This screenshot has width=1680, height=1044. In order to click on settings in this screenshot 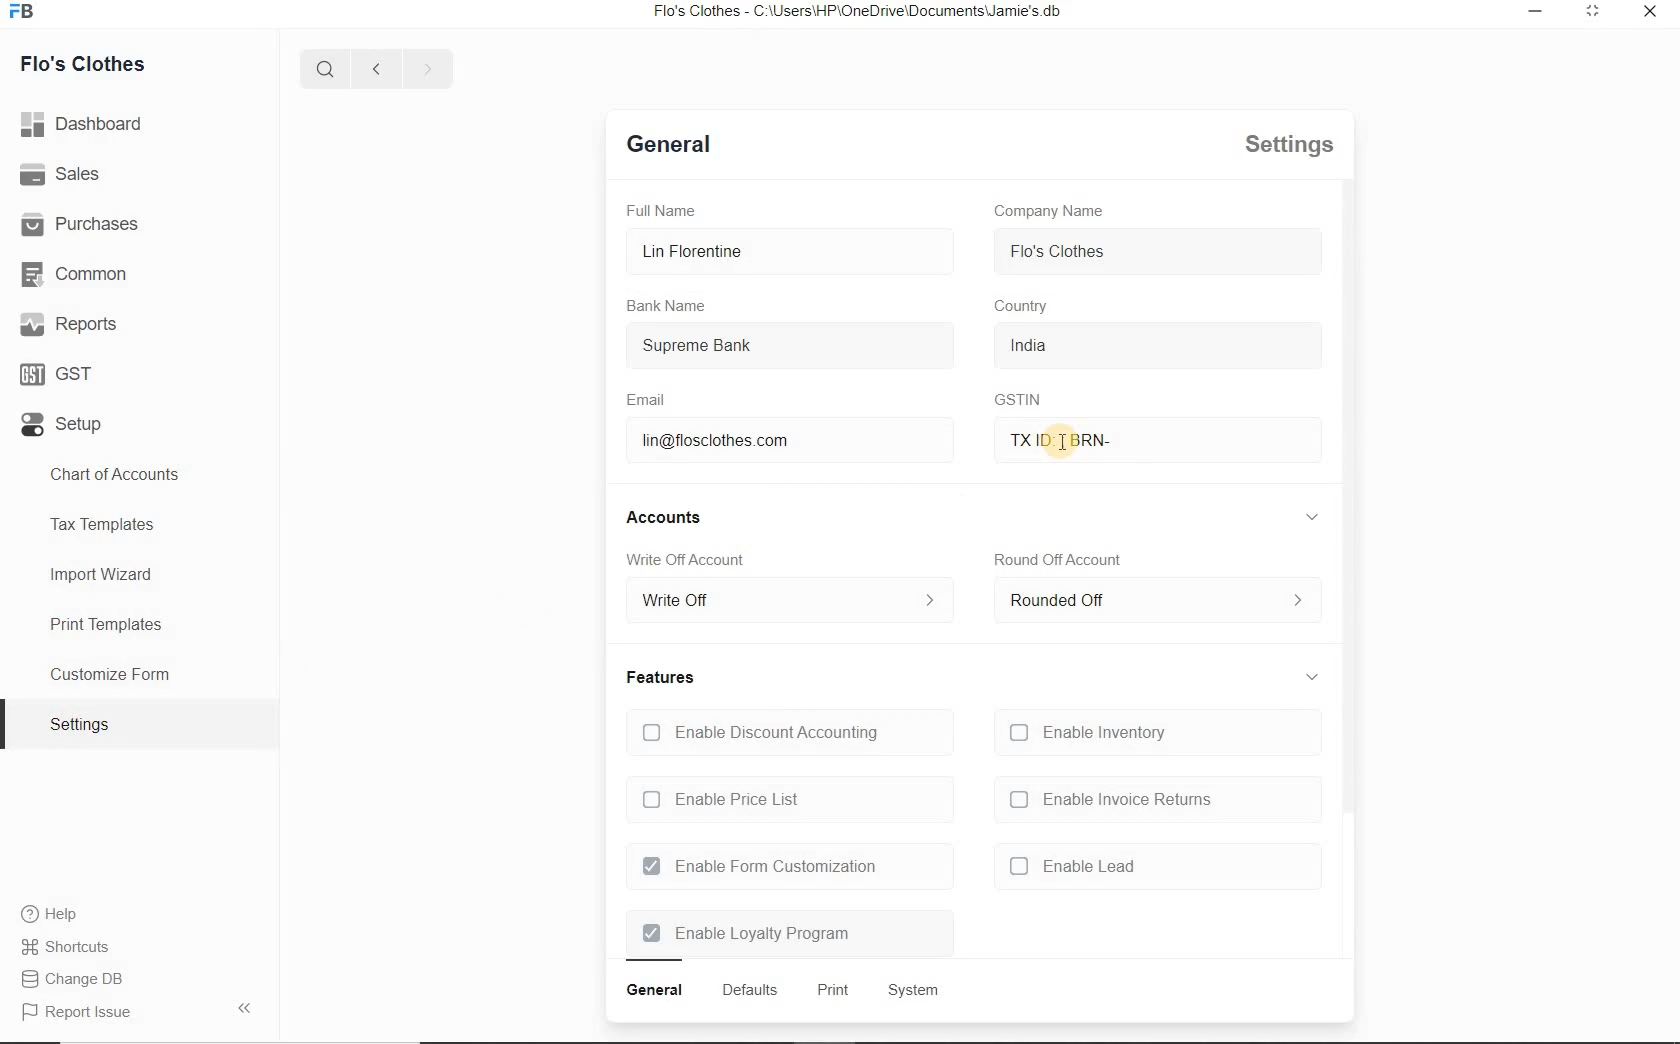, I will do `click(1281, 146)`.